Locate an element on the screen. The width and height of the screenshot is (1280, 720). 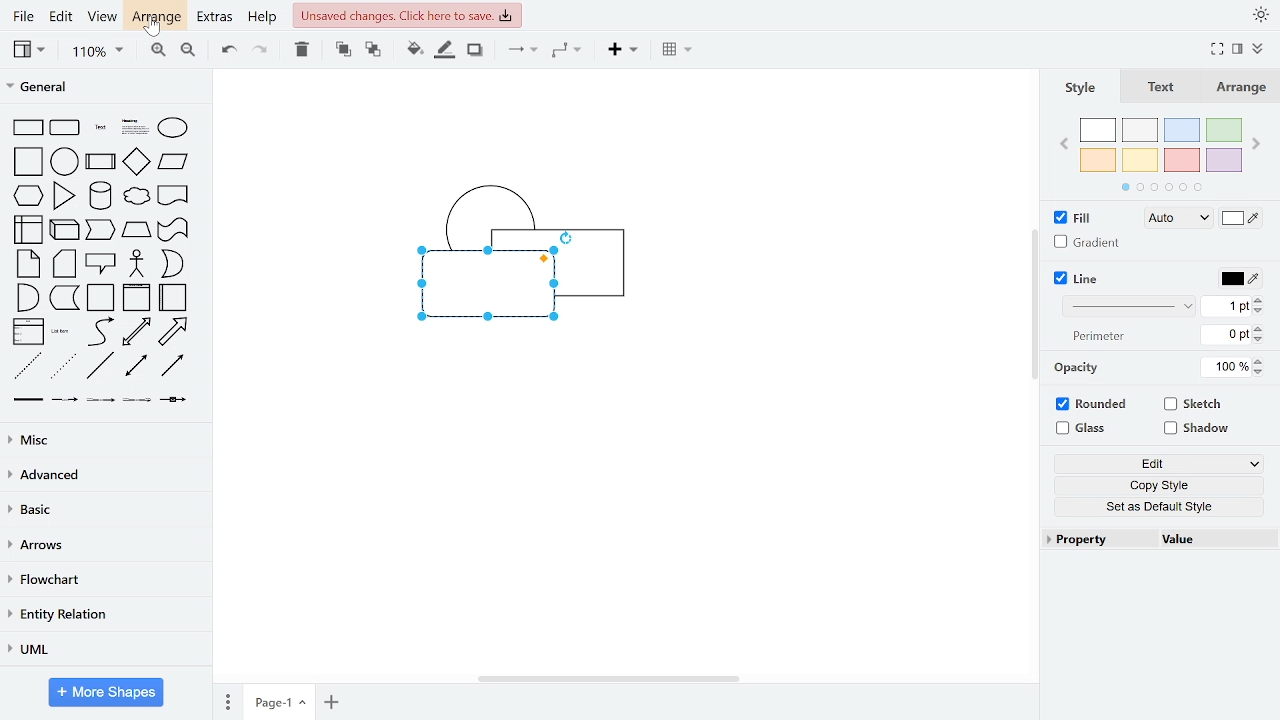
callout is located at coordinates (101, 262).